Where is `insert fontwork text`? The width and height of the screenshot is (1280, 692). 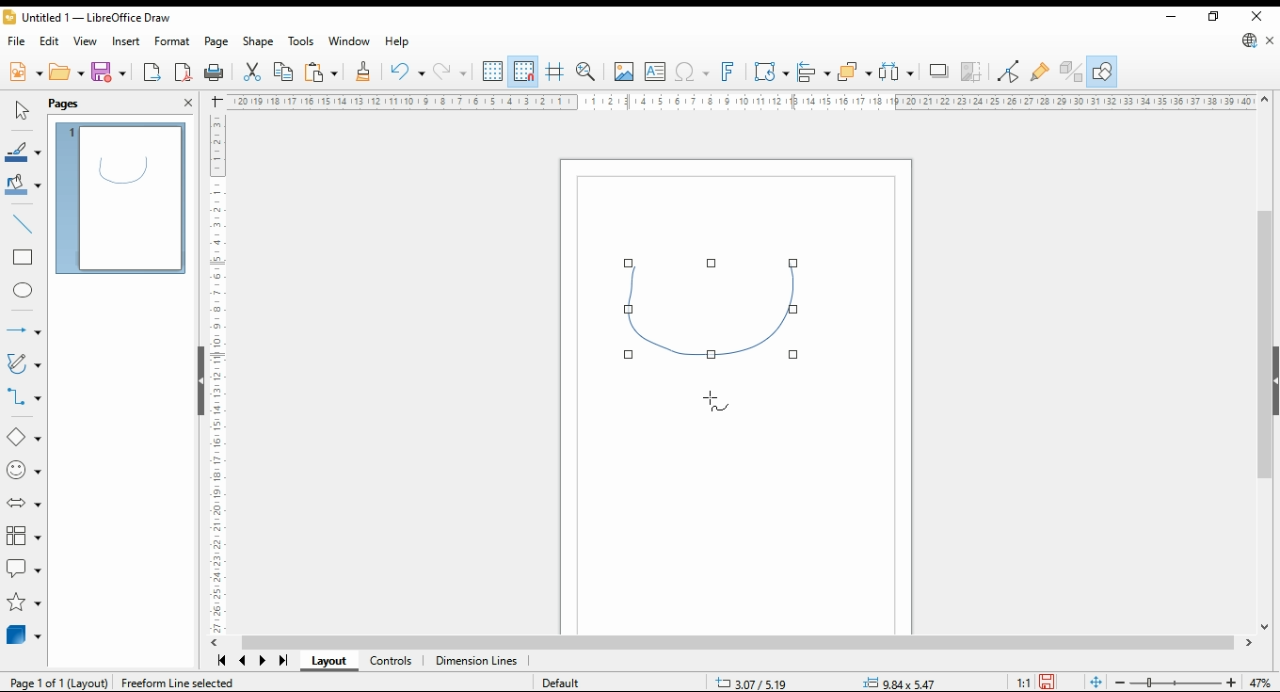 insert fontwork text is located at coordinates (729, 72).